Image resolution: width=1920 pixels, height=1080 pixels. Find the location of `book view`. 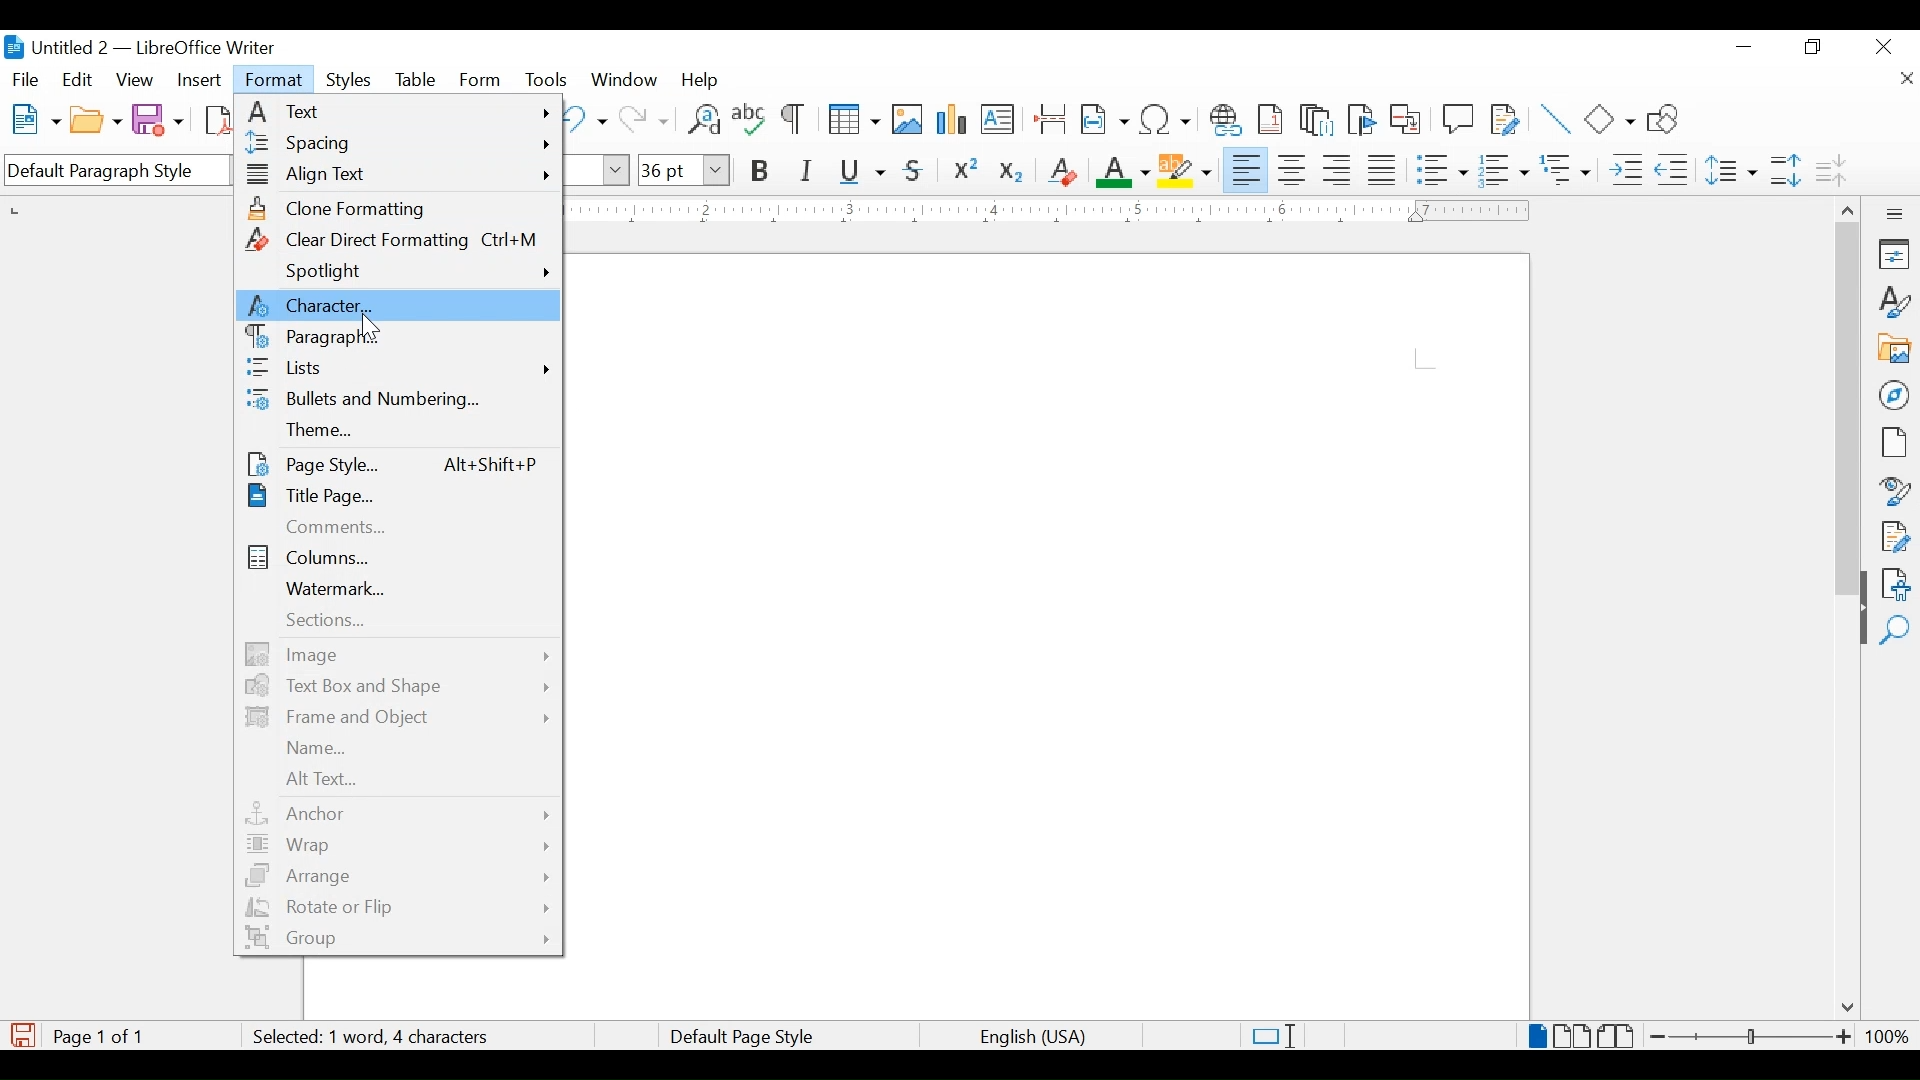

book view is located at coordinates (1619, 1036).